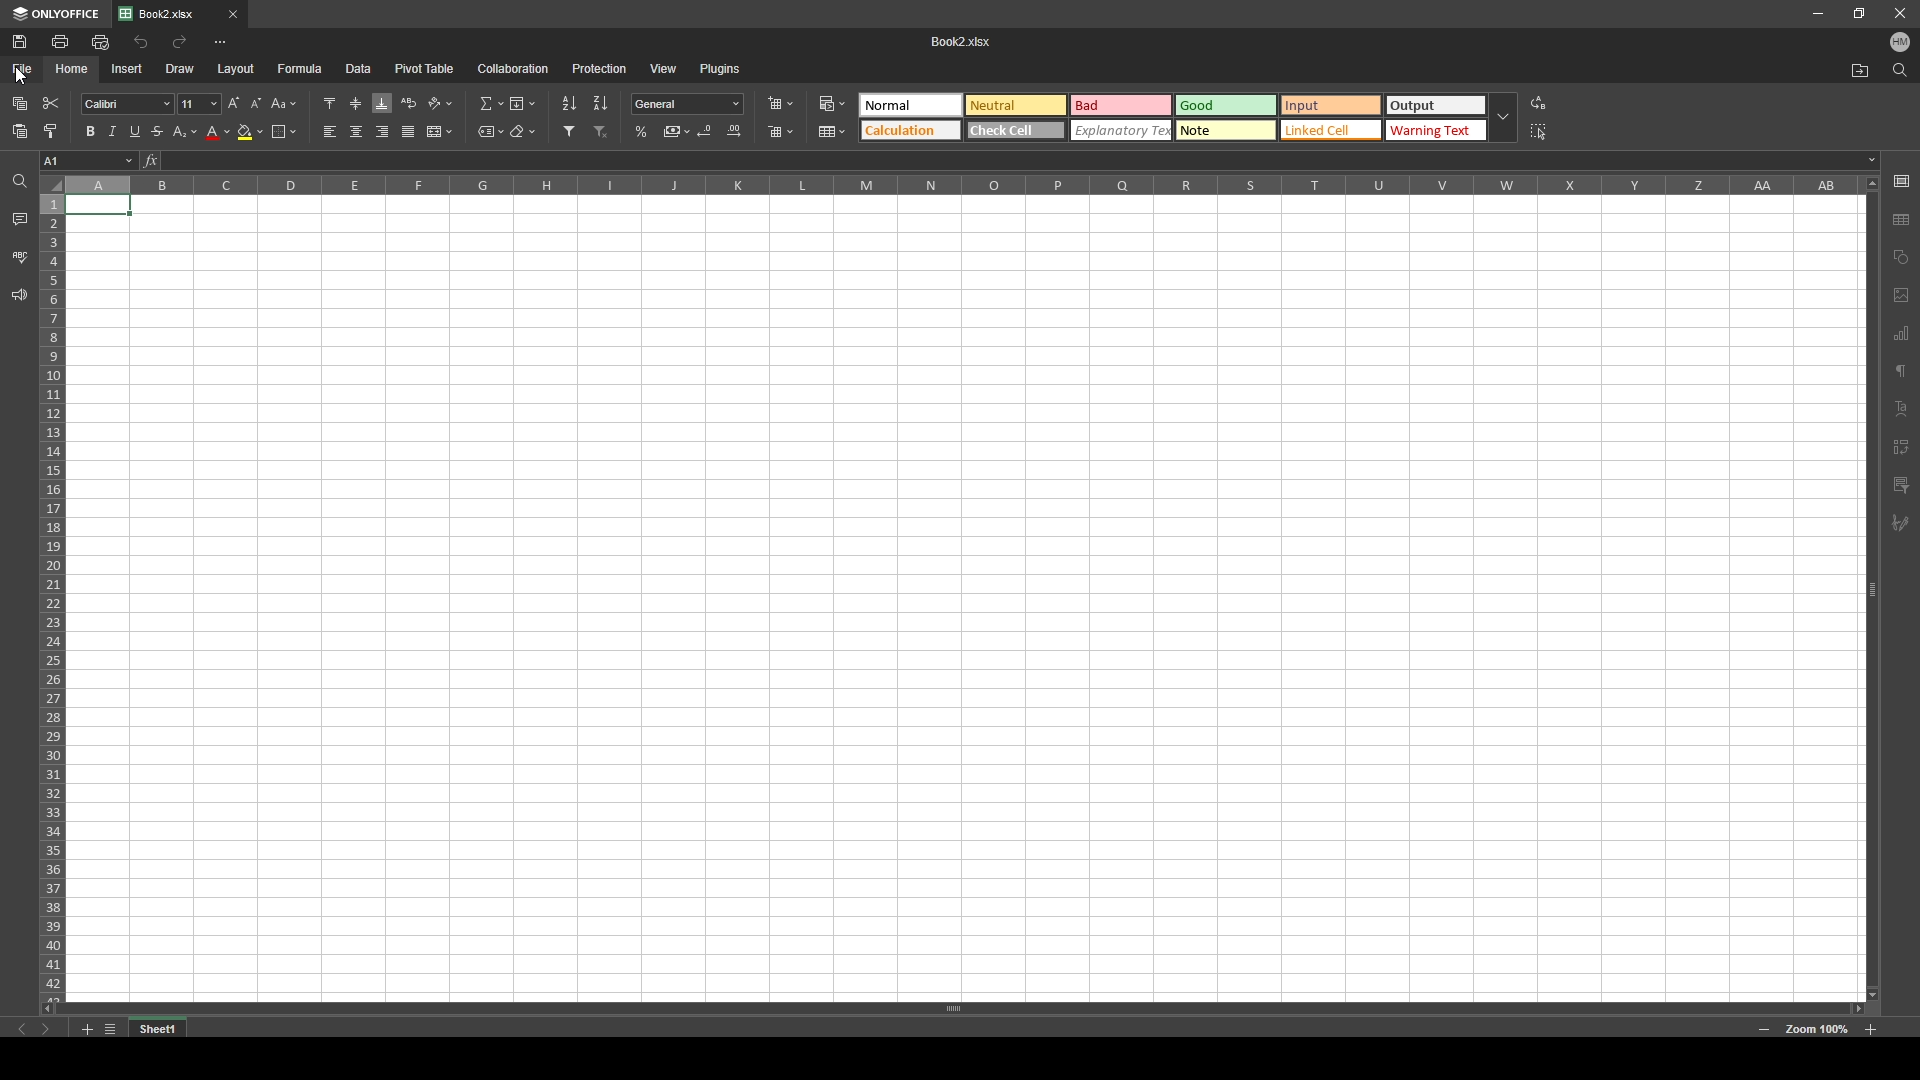  What do you see at coordinates (20, 104) in the screenshot?
I see `paste` at bounding box center [20, 104].